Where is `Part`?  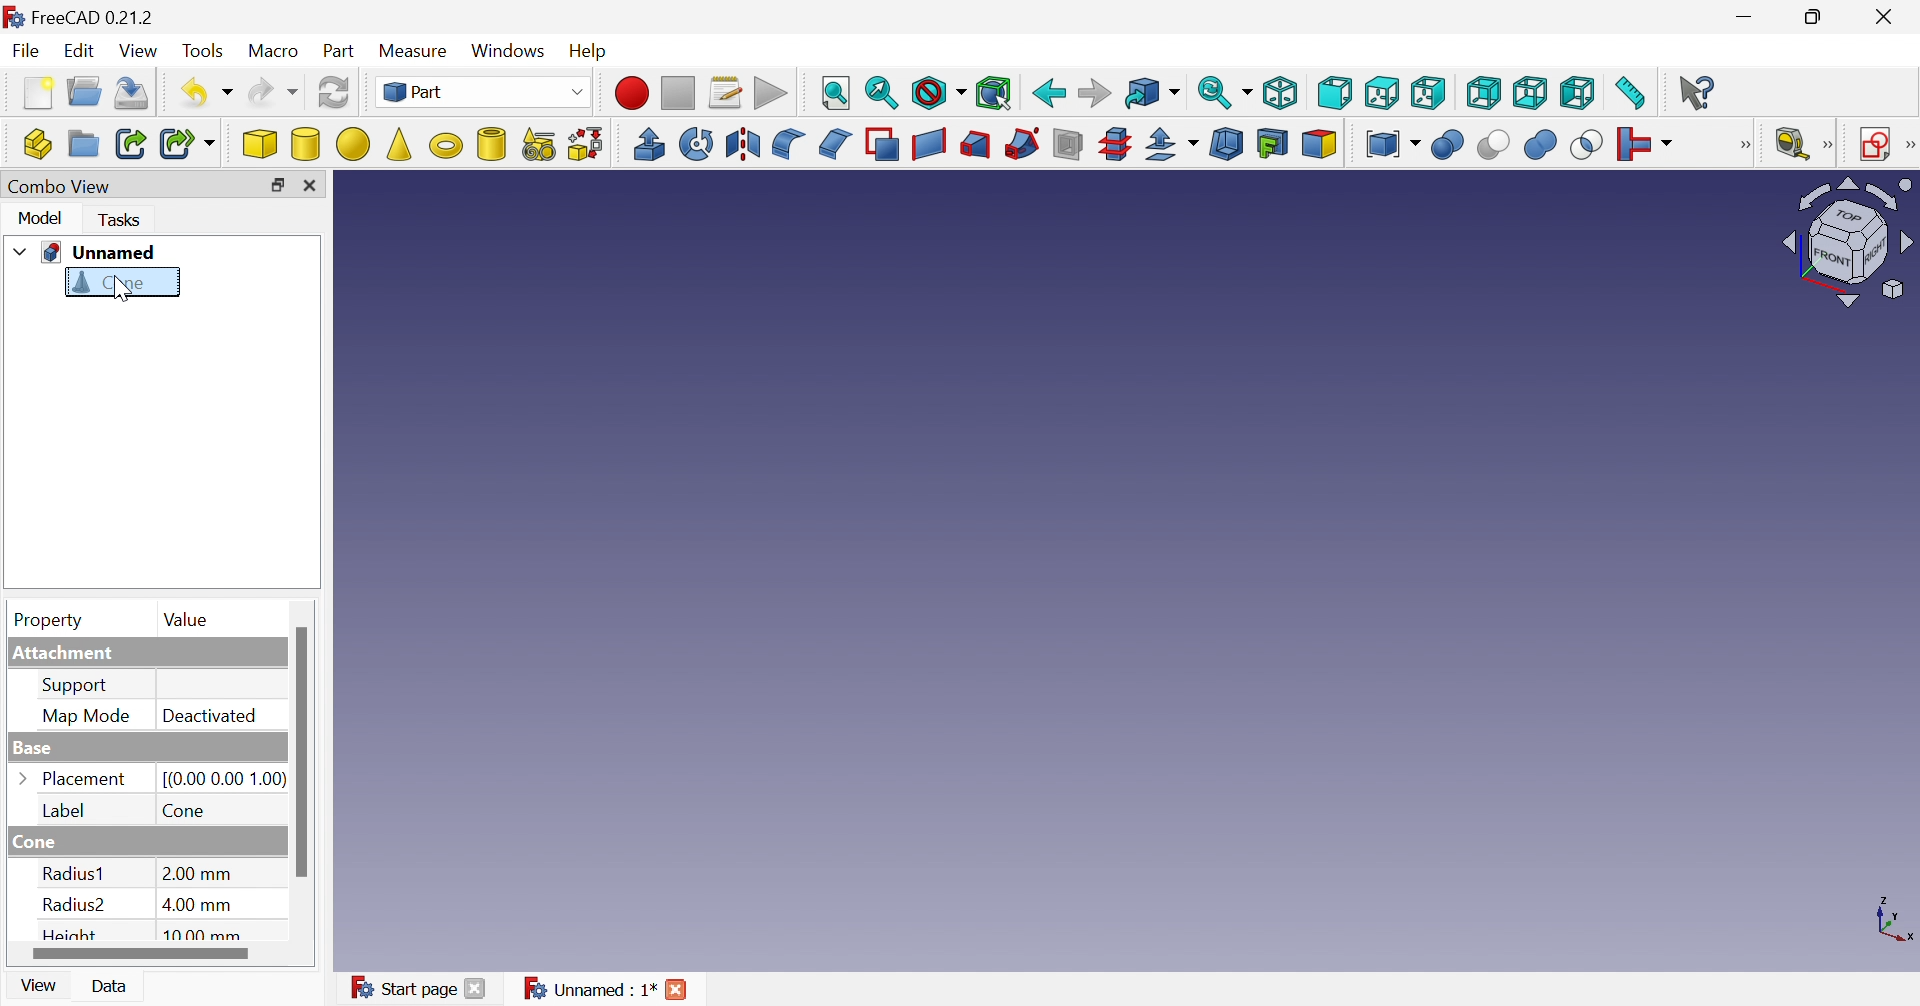
Part is located at coordinates (340, 50).